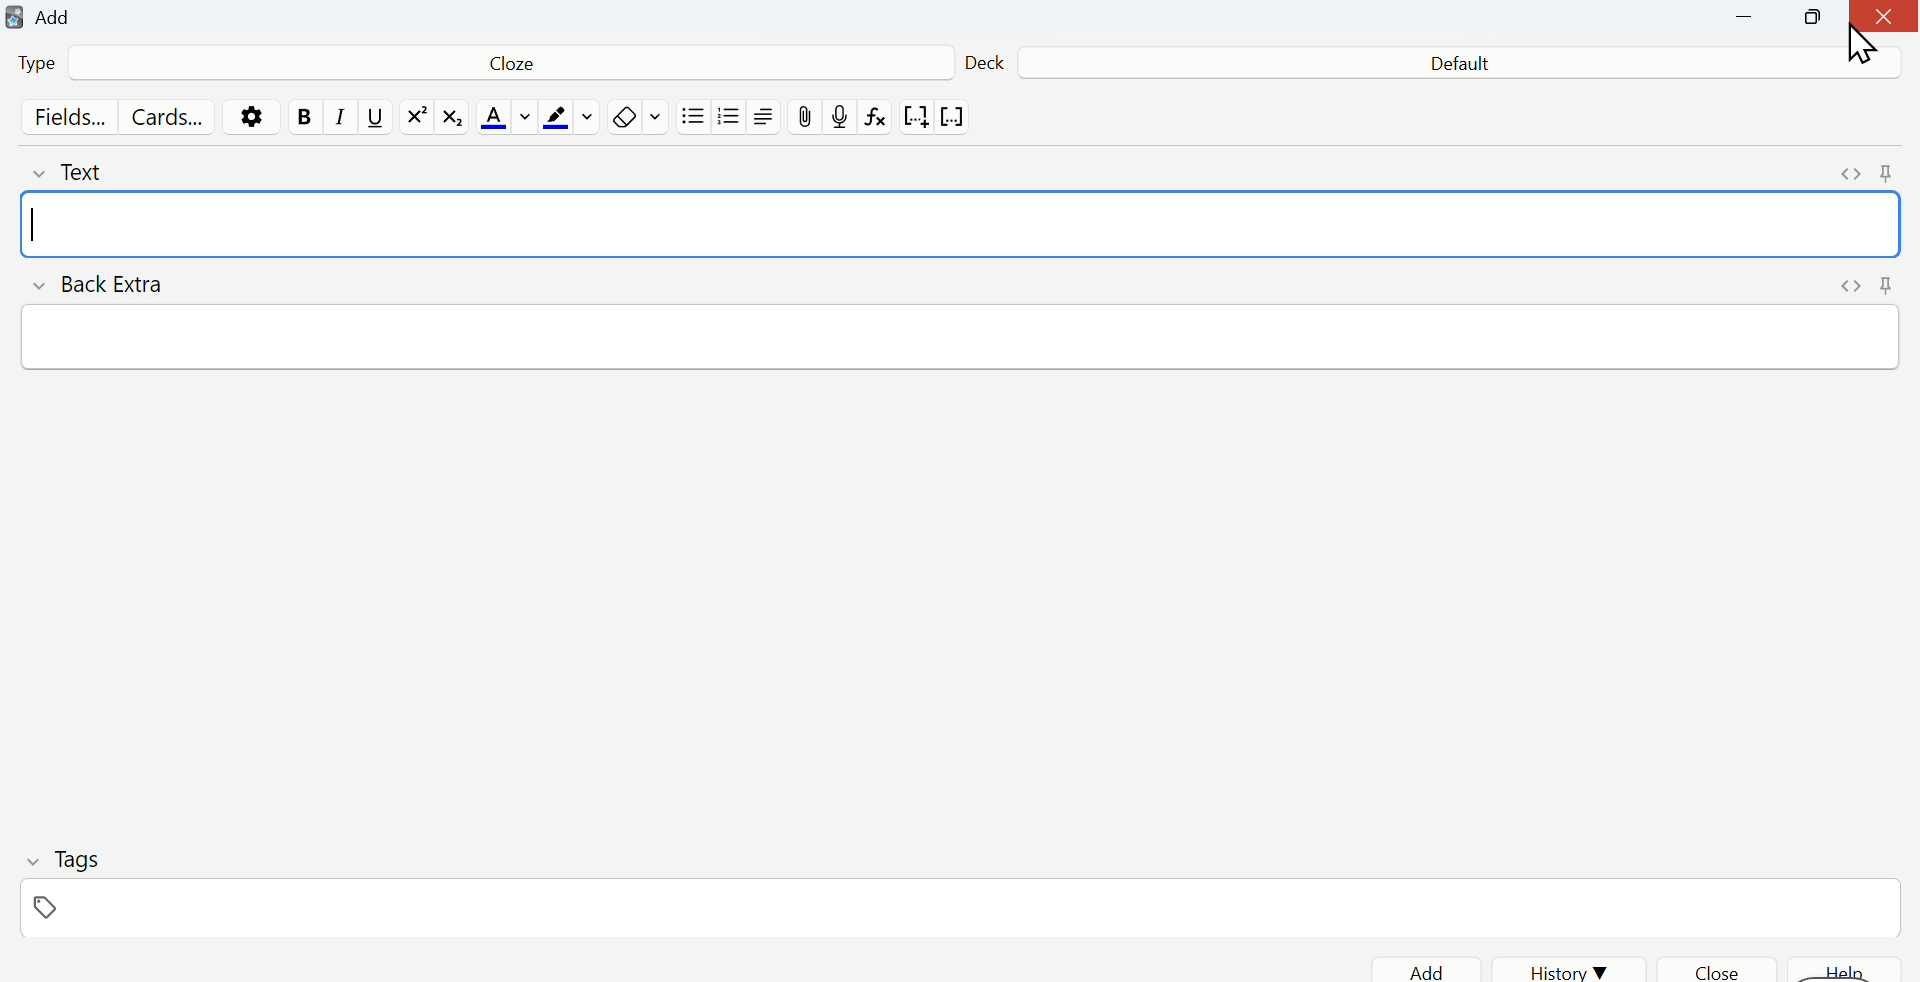 The width and height of the screenshot is (1920, 982). Describe the element at coordinates (1865, 42) in the screenshot. I see `cursor` at that location.